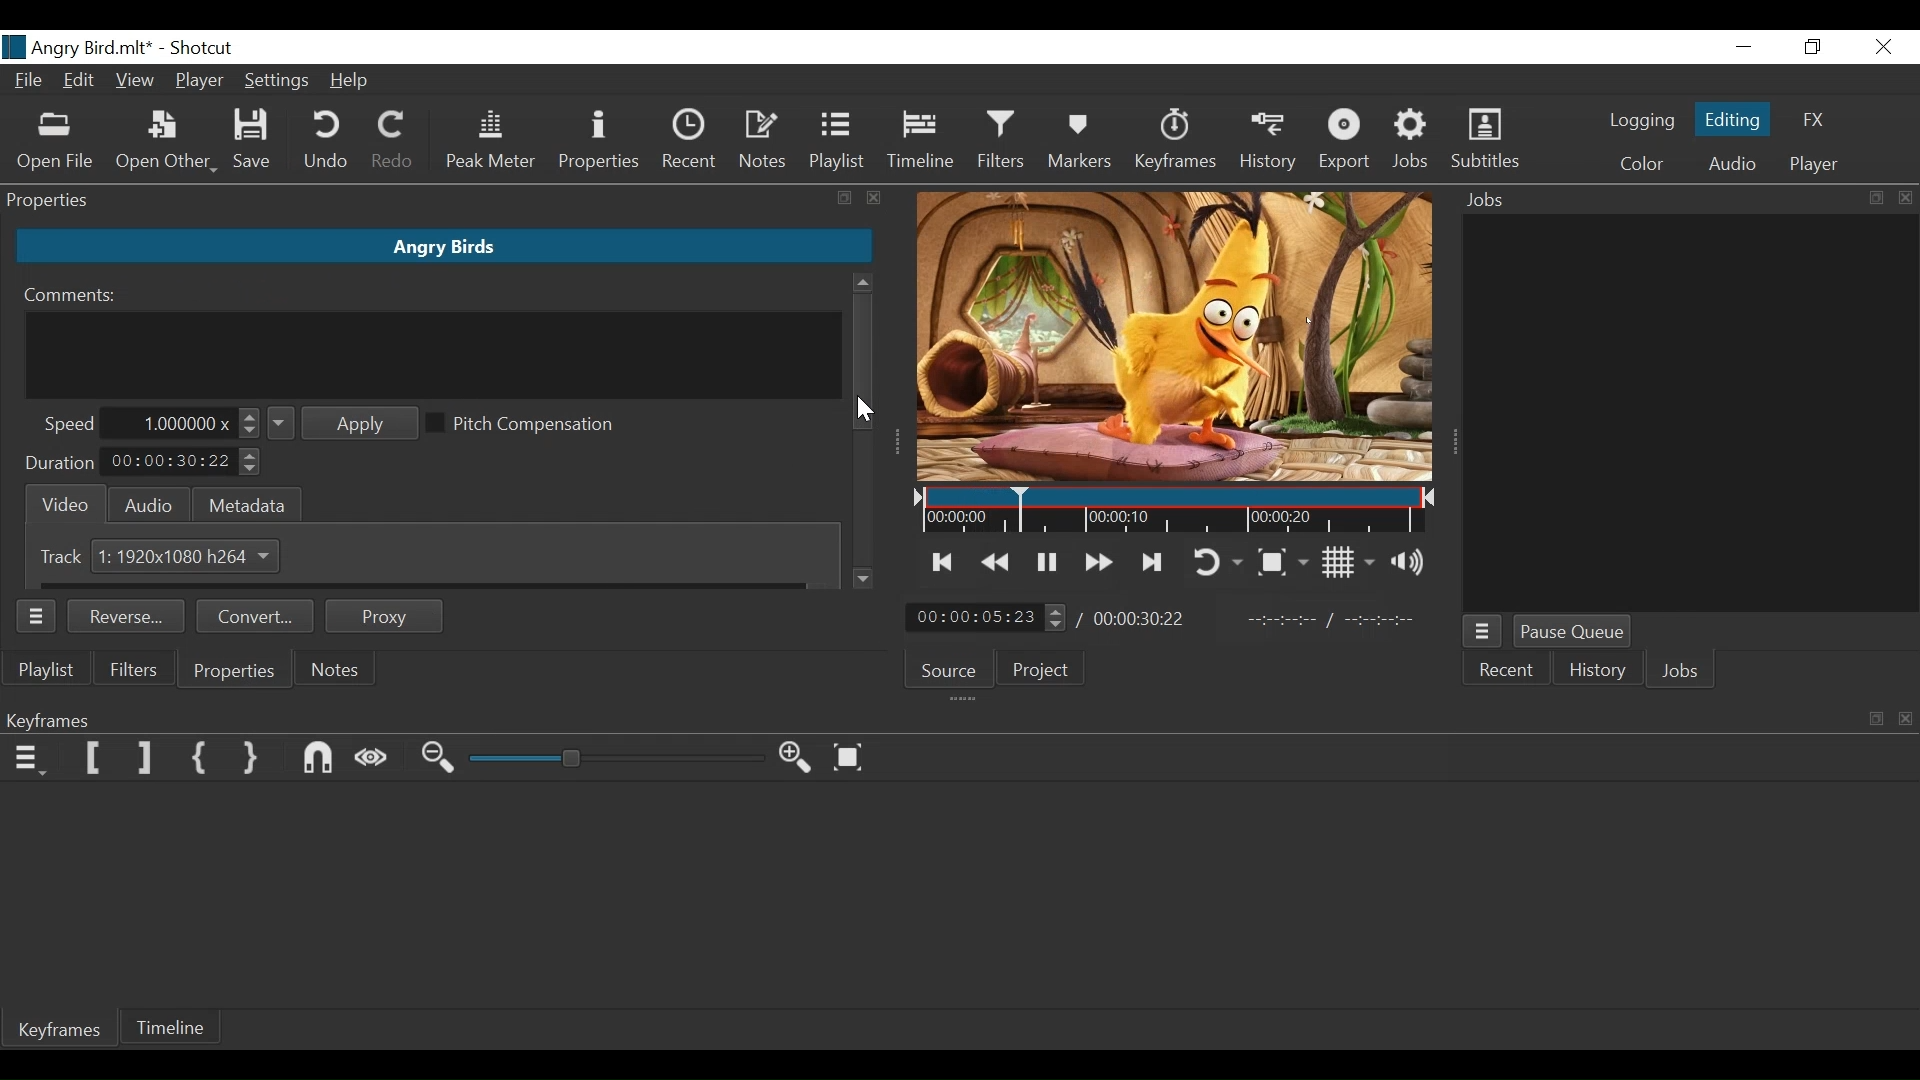  I want to click on Size, so click(199, 558).